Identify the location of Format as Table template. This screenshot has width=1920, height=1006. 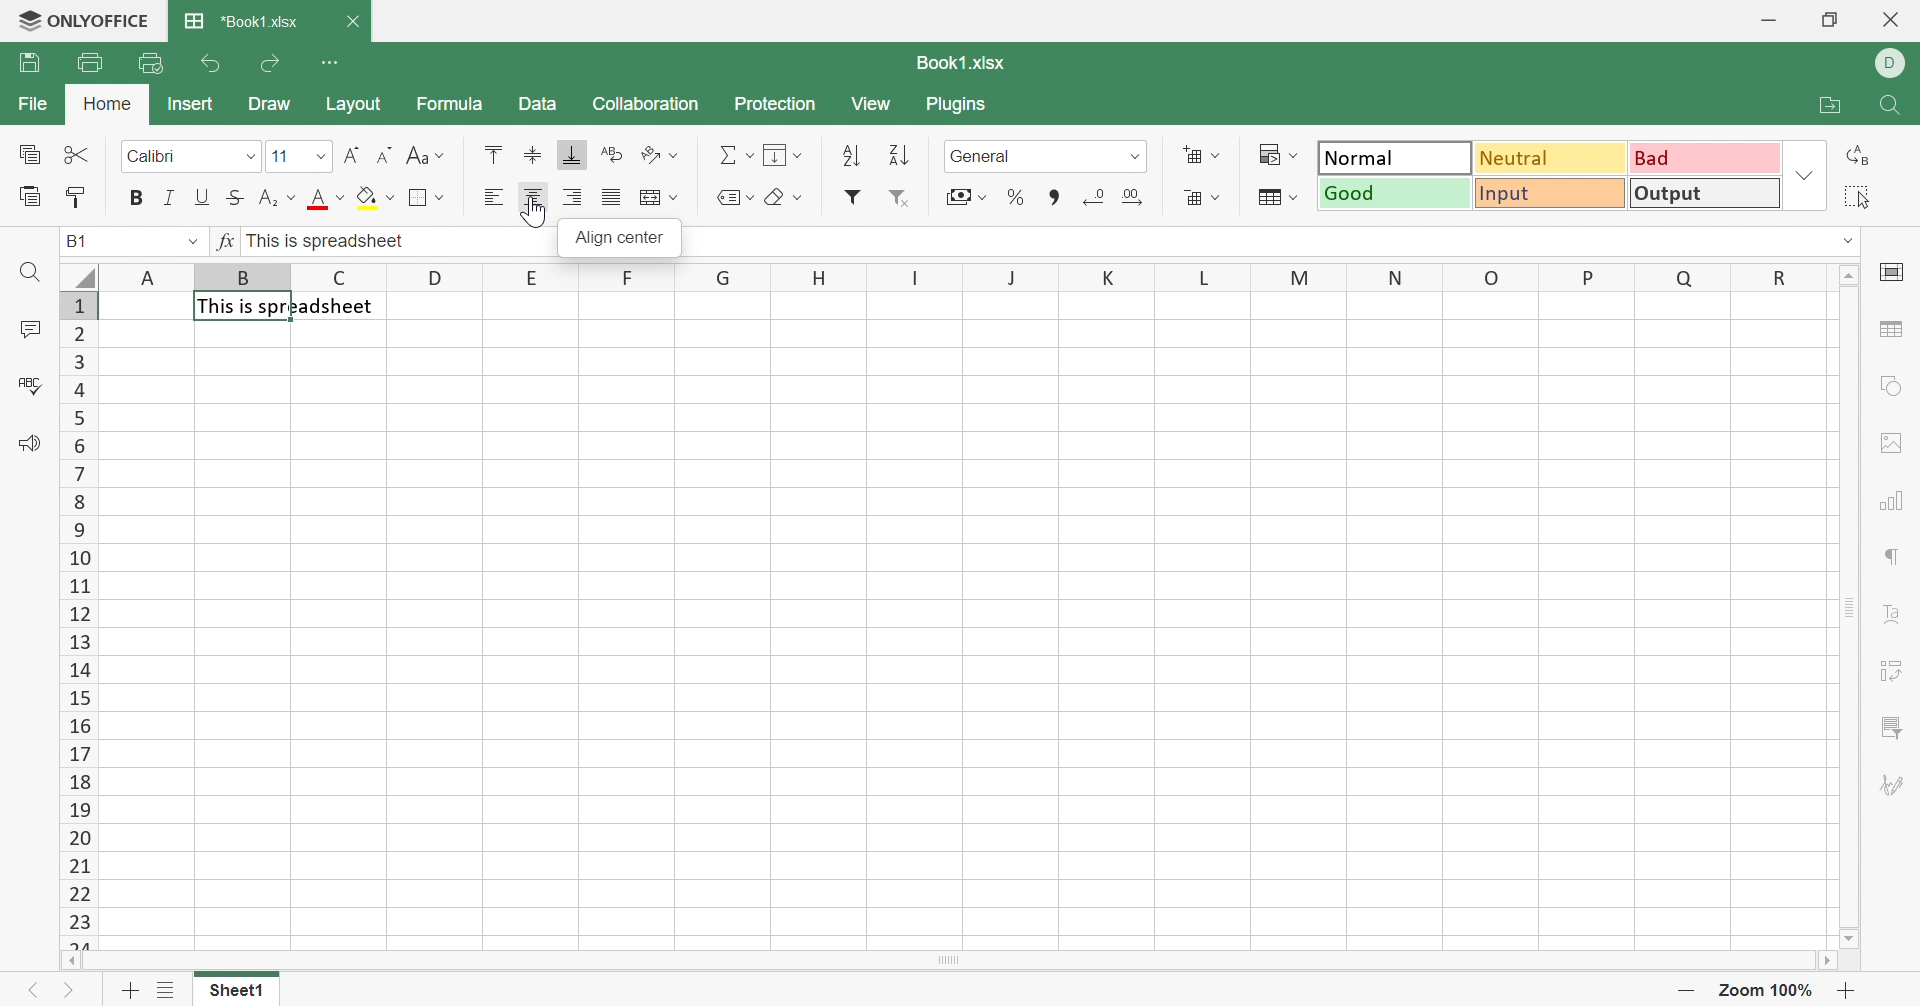
(1267, 199).